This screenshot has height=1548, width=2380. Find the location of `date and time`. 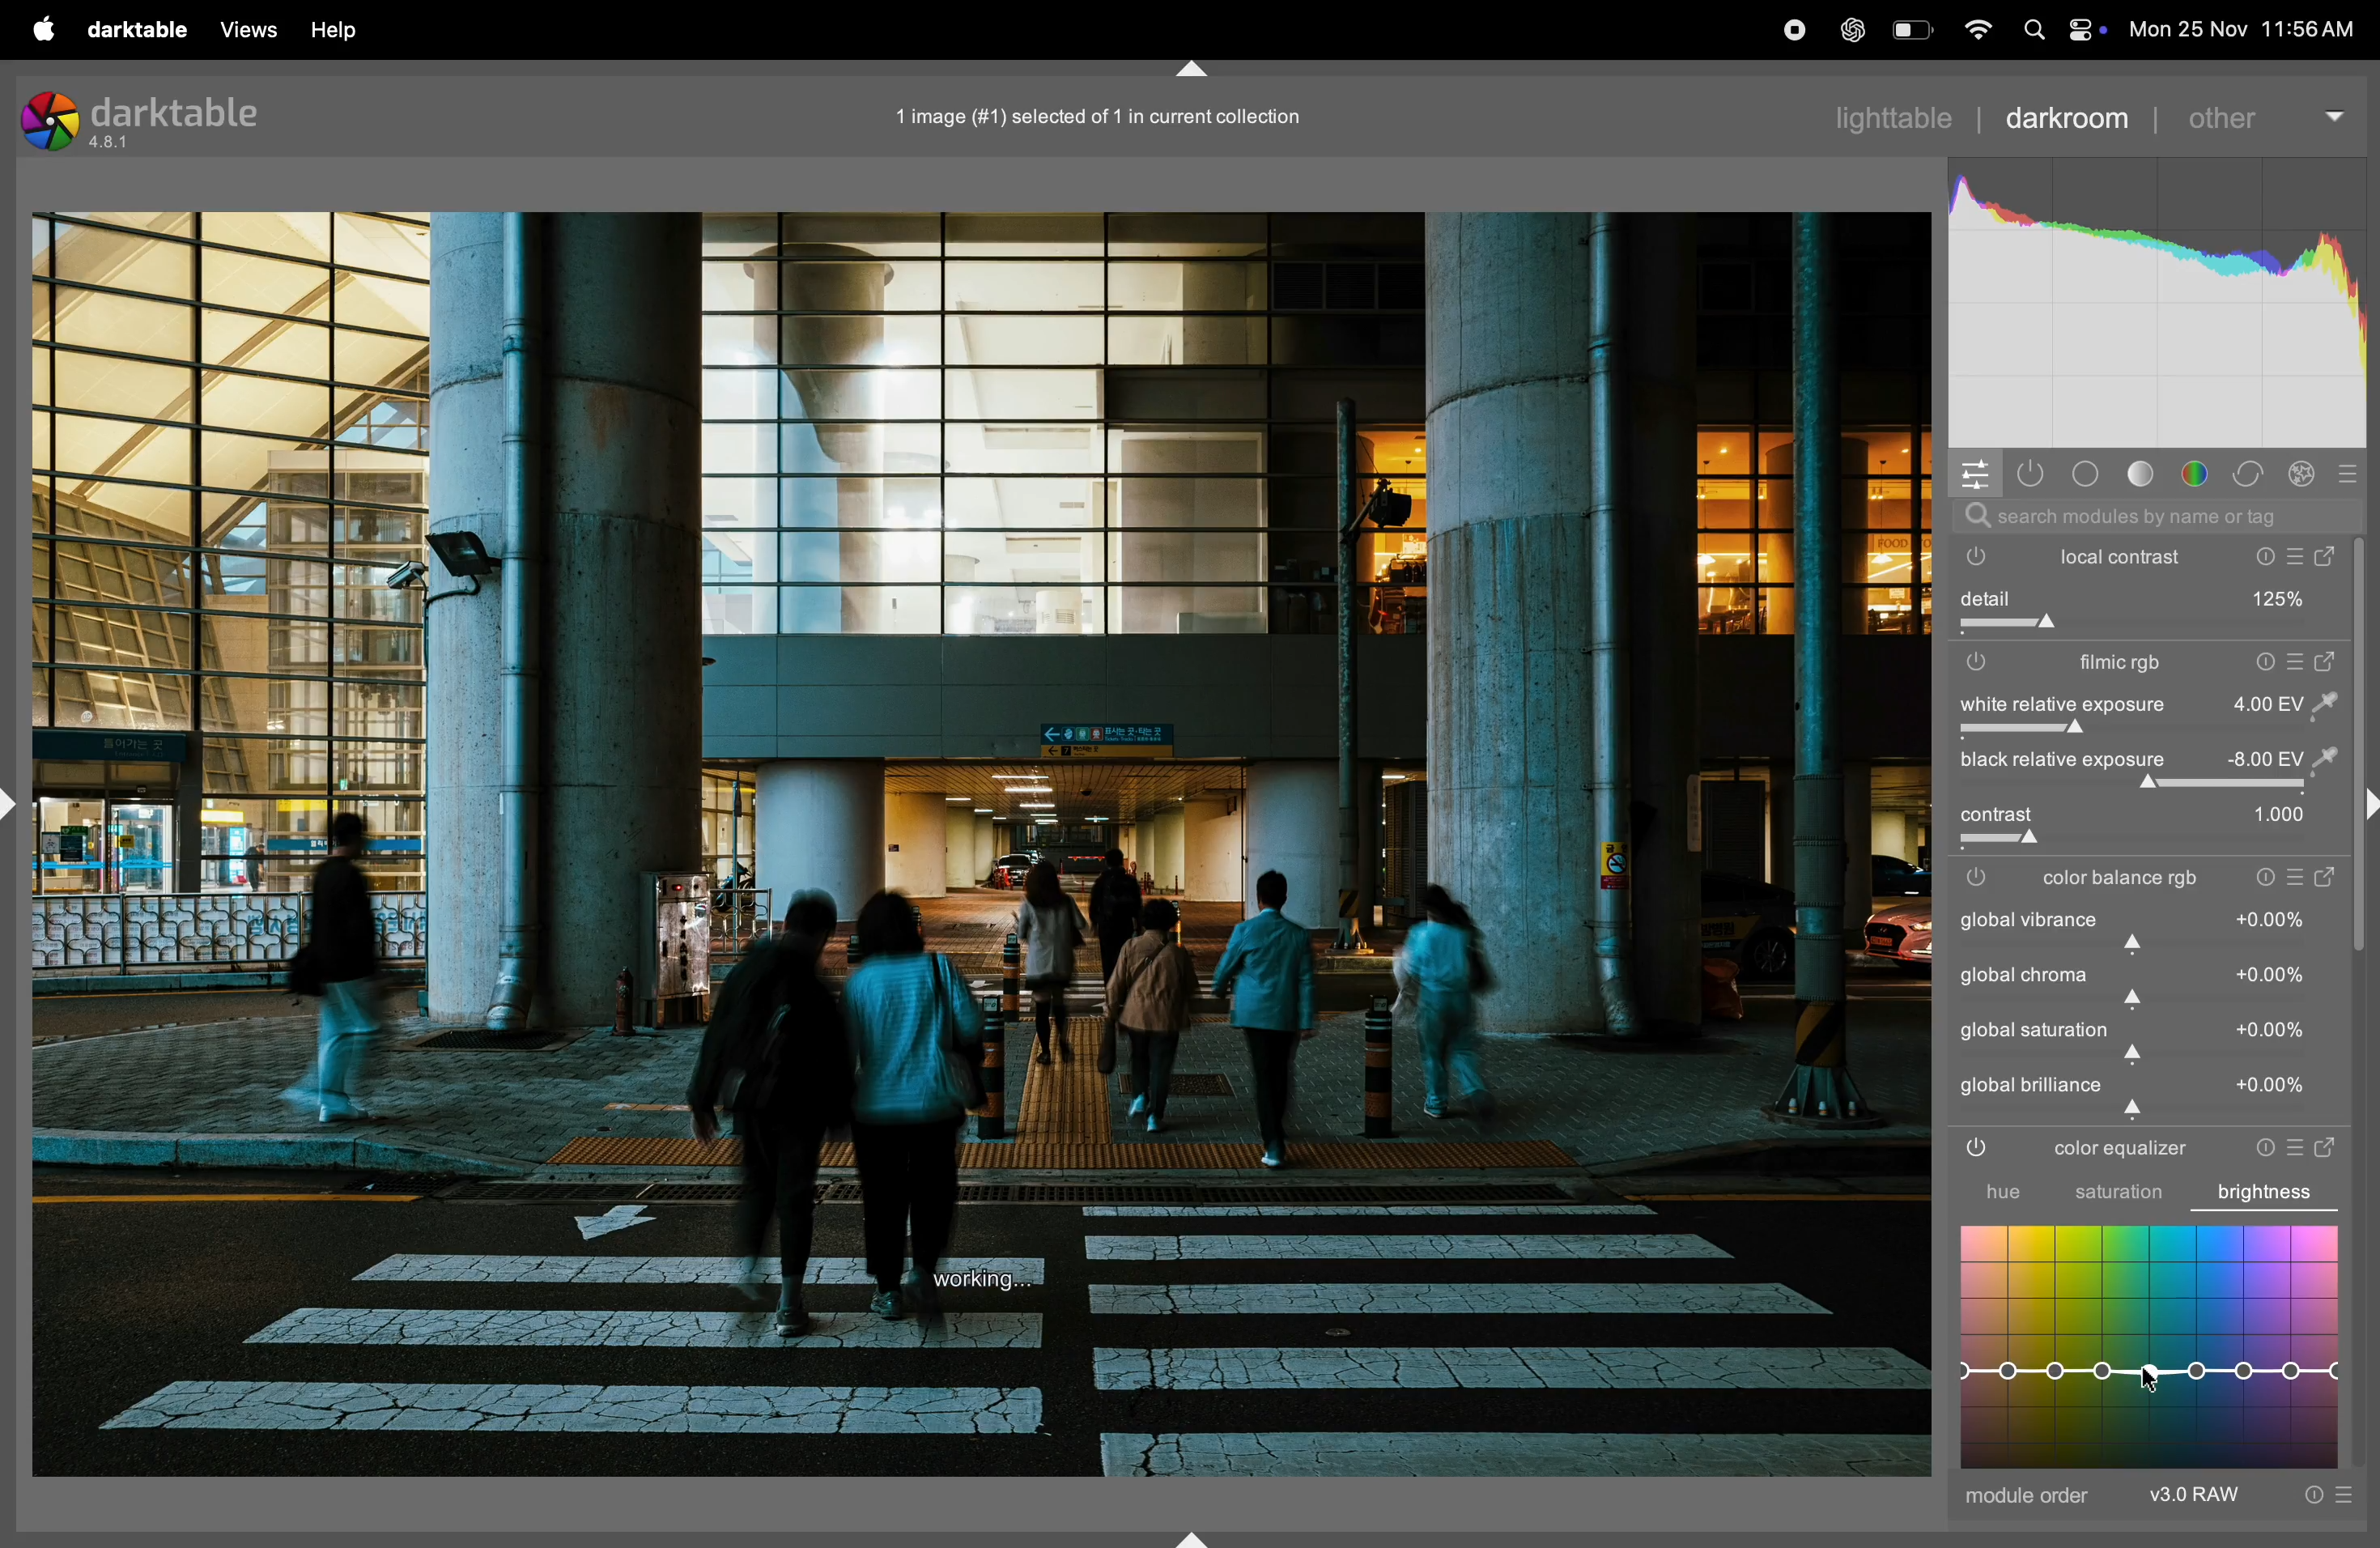

date and time is located at coordinates (2242, 29).